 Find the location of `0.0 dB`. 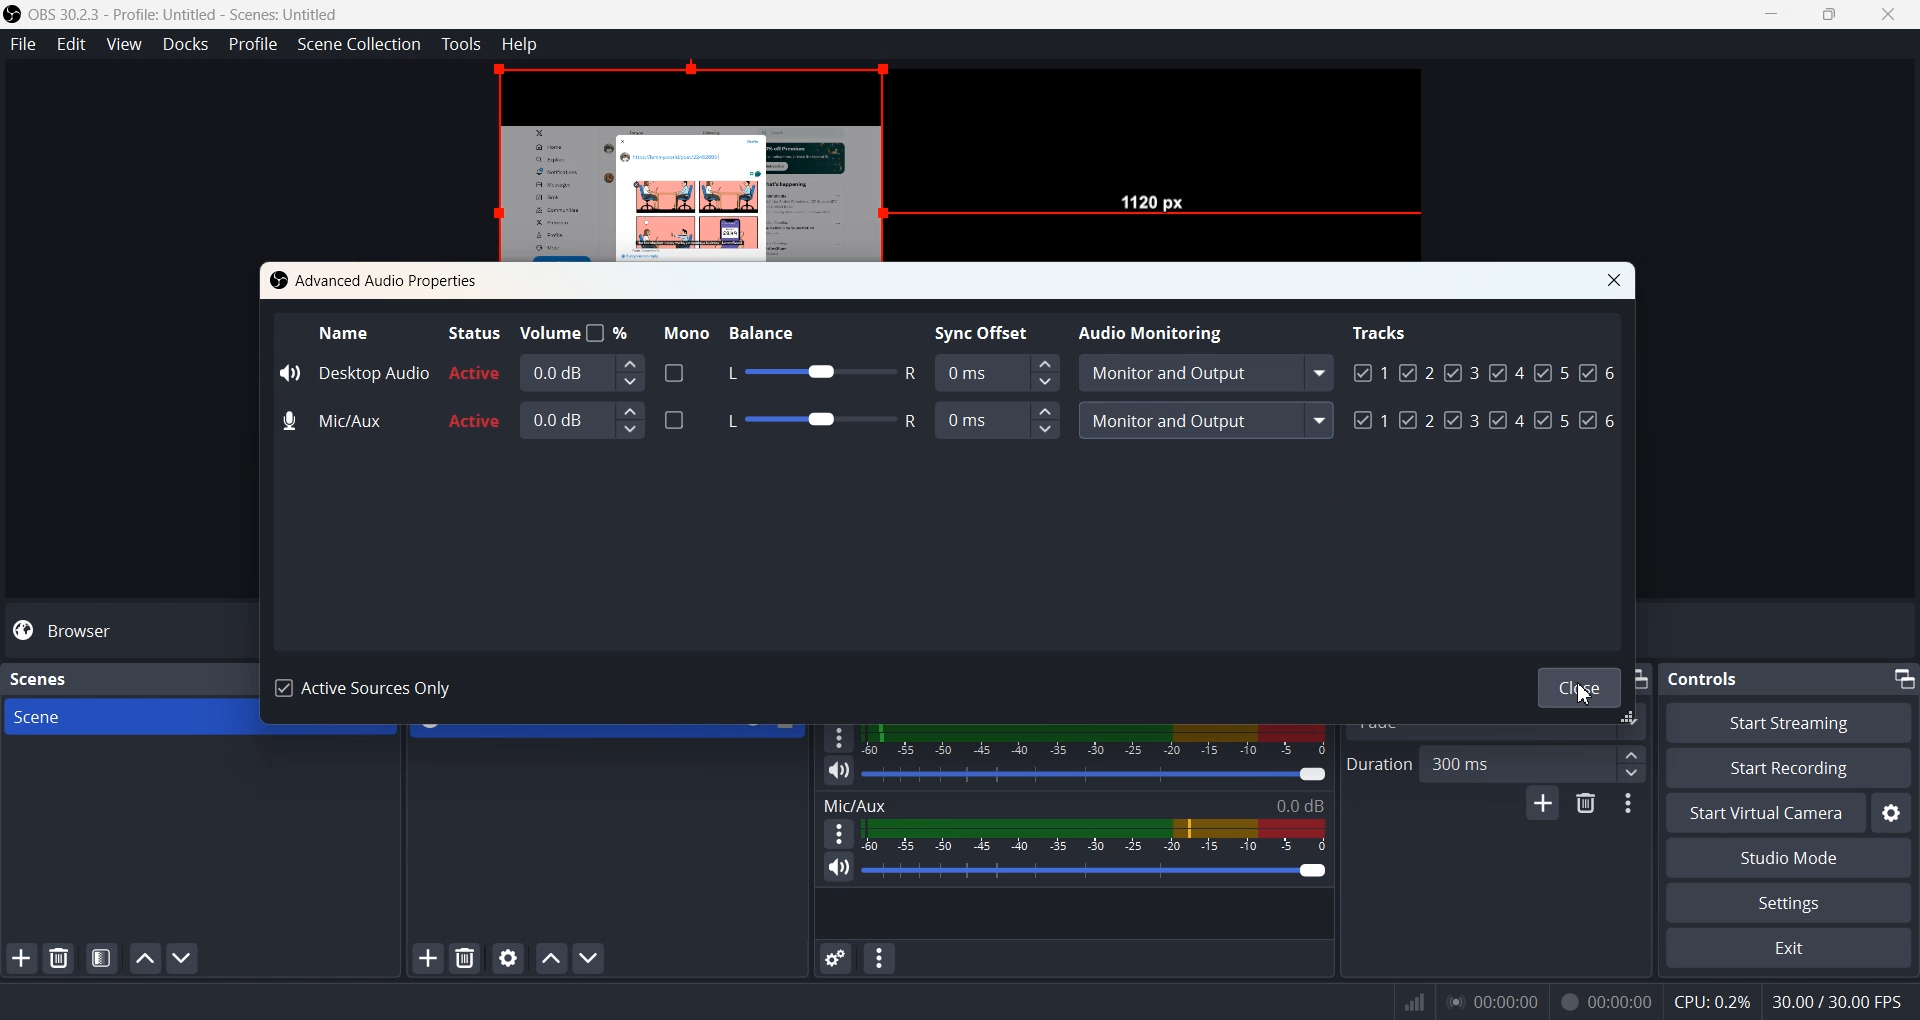

0.0 dB is located at coordinates (583, 419).